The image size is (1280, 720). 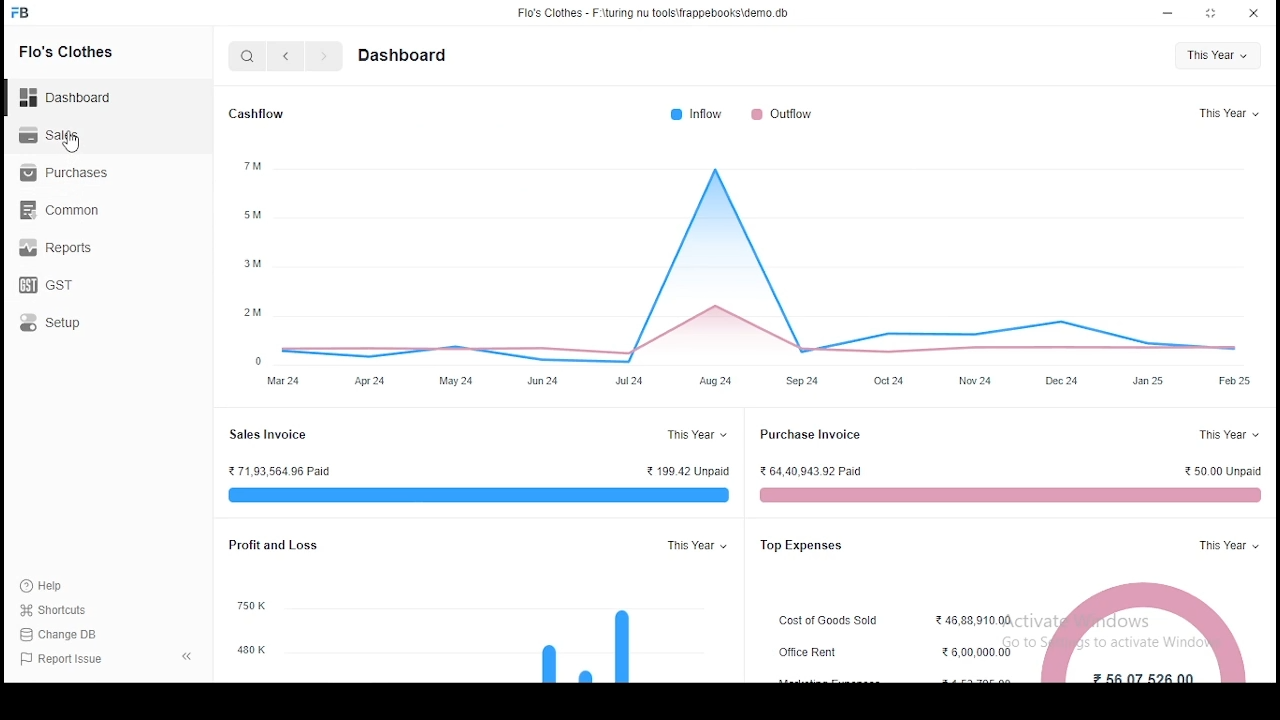 I want to click on Profit and Loss, so click(x=271, y=544).